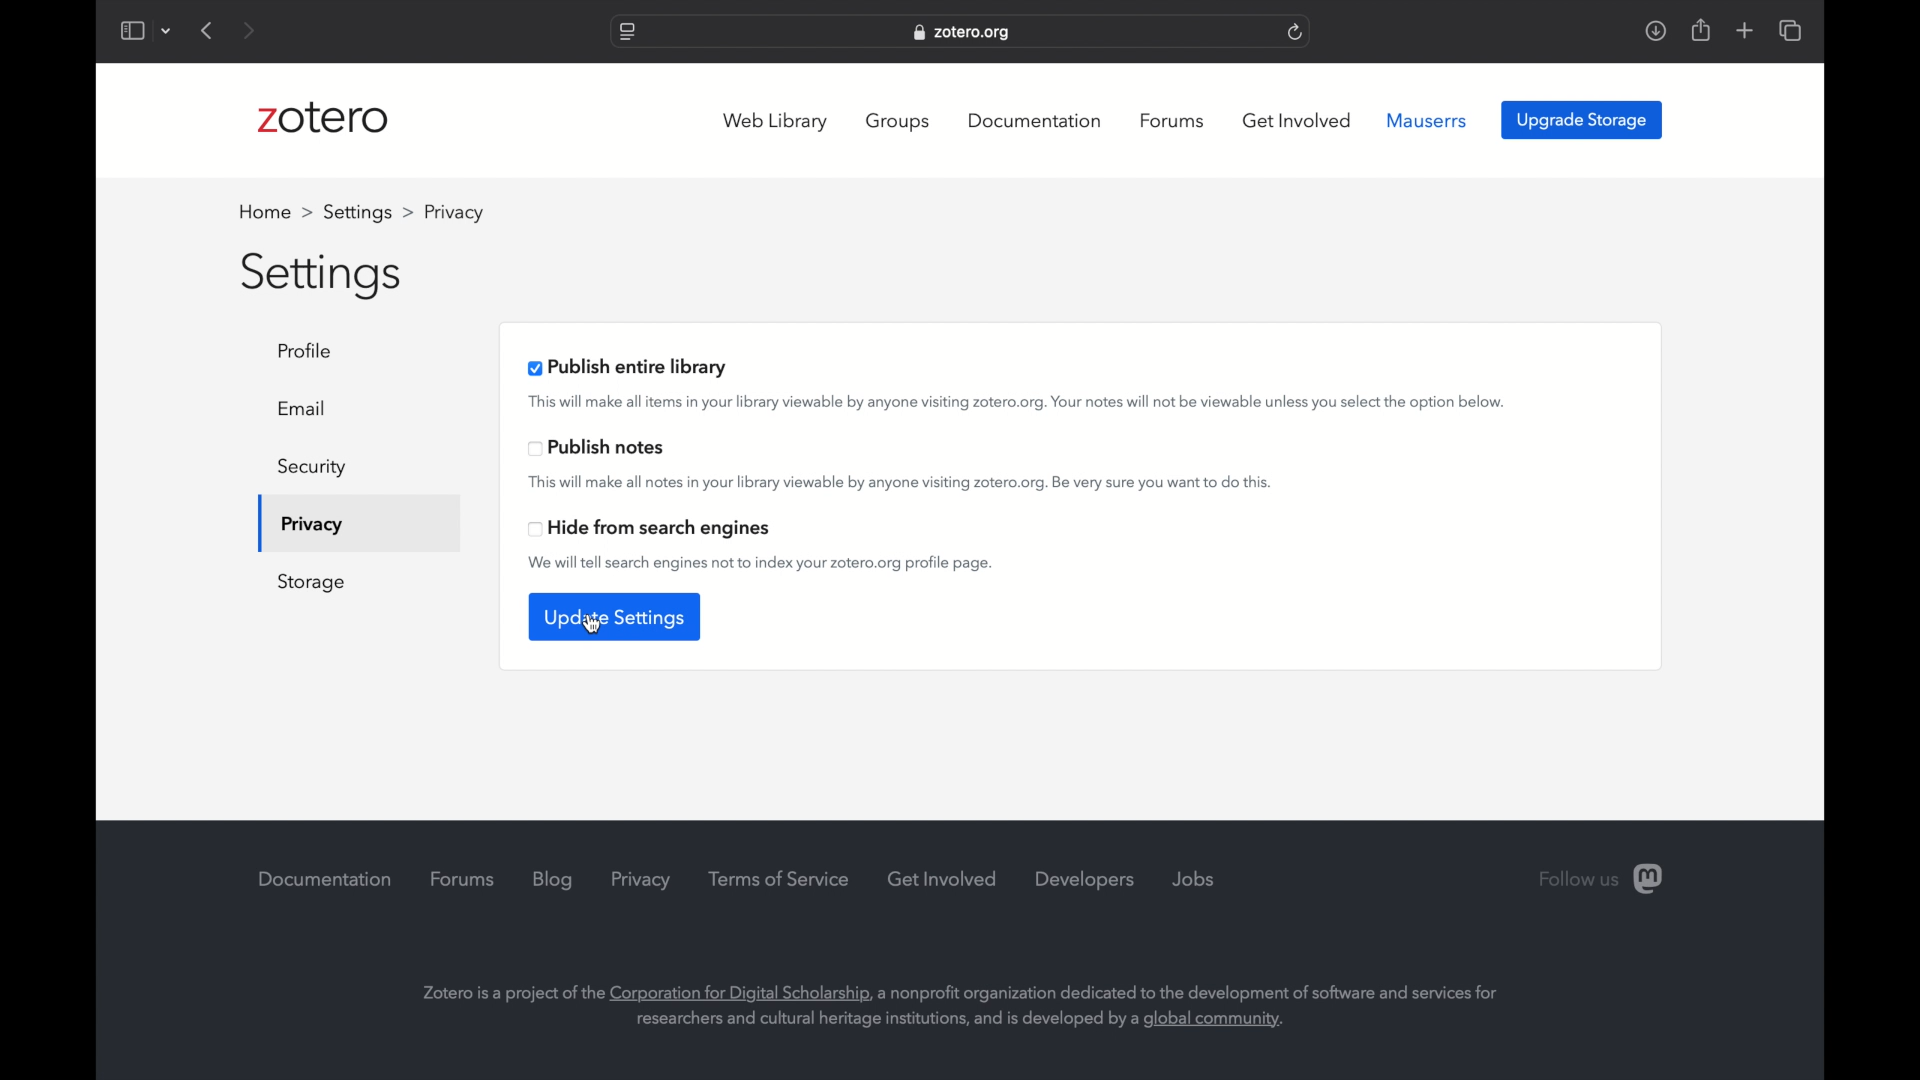 This screenshot has width=1920, height=1080. I want to click on privacy, so click(310, 527).